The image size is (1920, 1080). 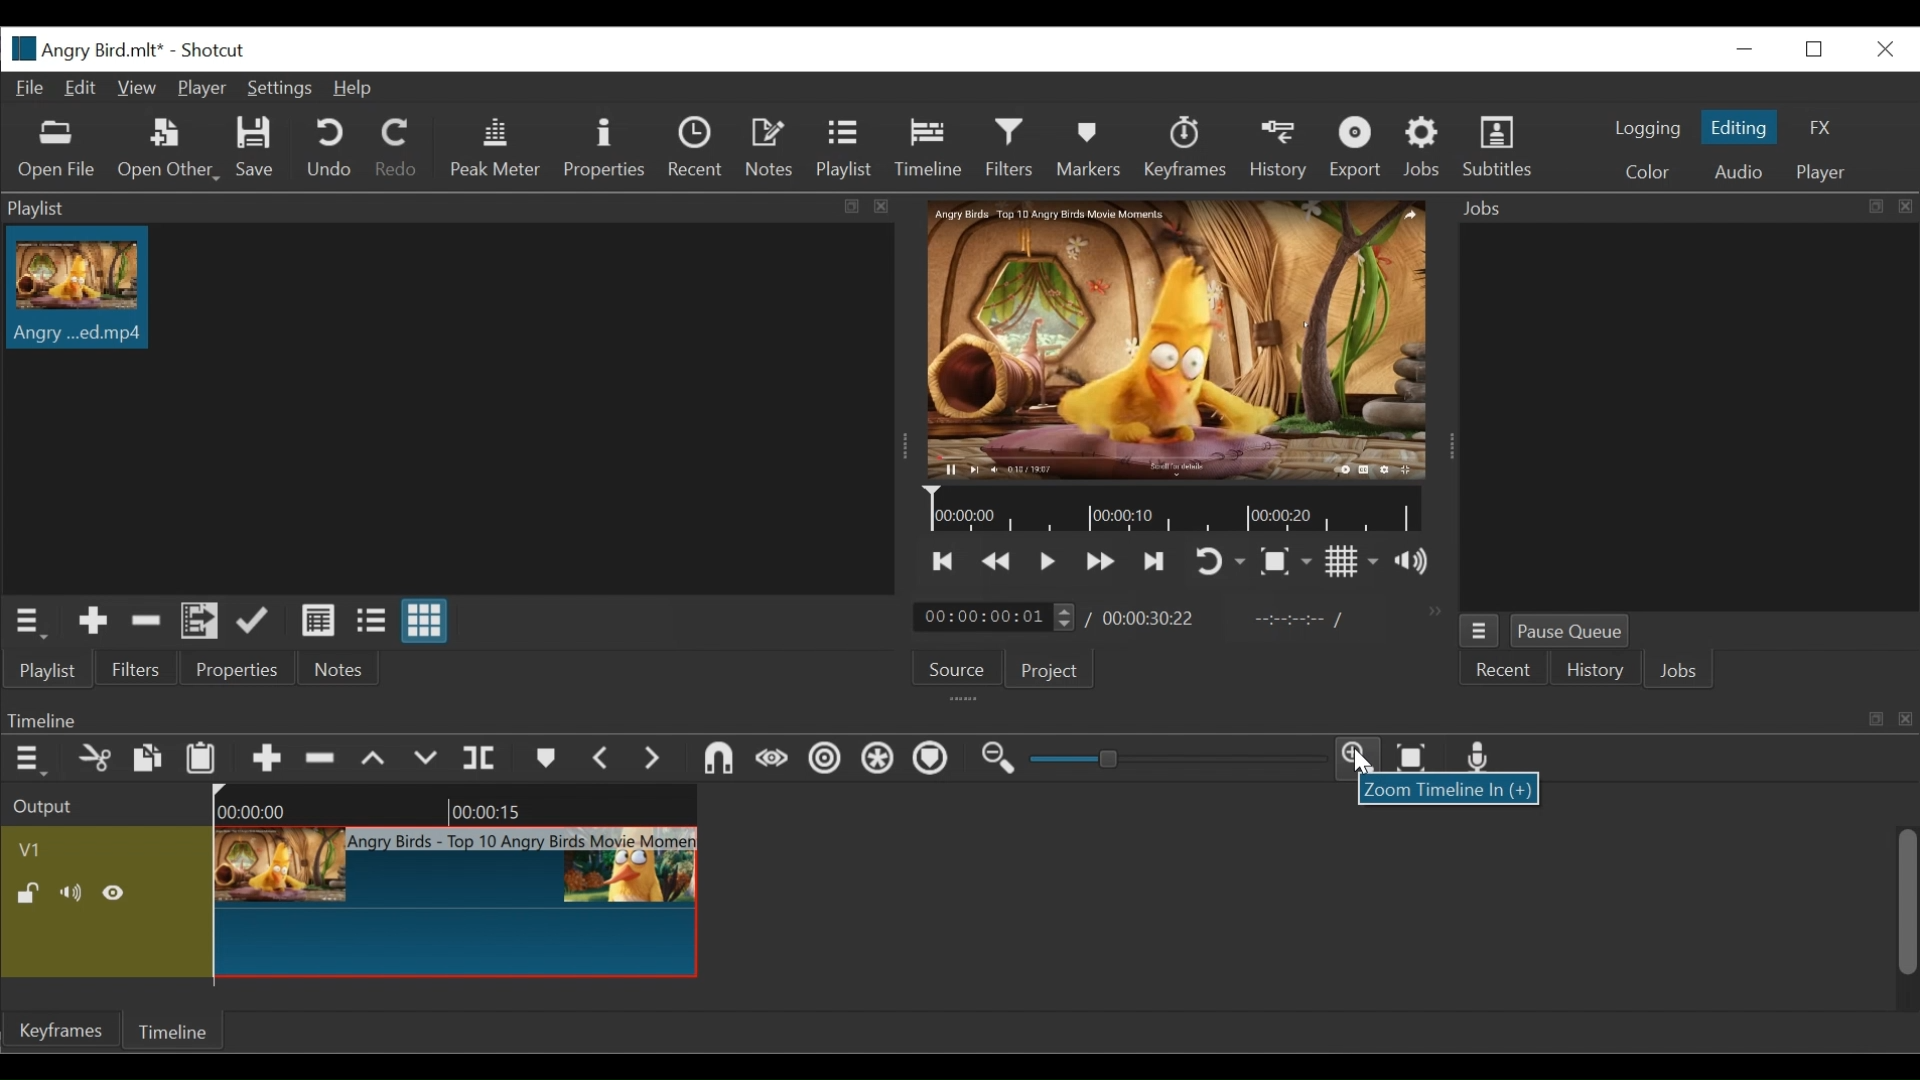 What do you see at coordinates (1415, 758) in the screenshot?
I see `Zoom timeline to fit` at bounding box center [1415, 758].